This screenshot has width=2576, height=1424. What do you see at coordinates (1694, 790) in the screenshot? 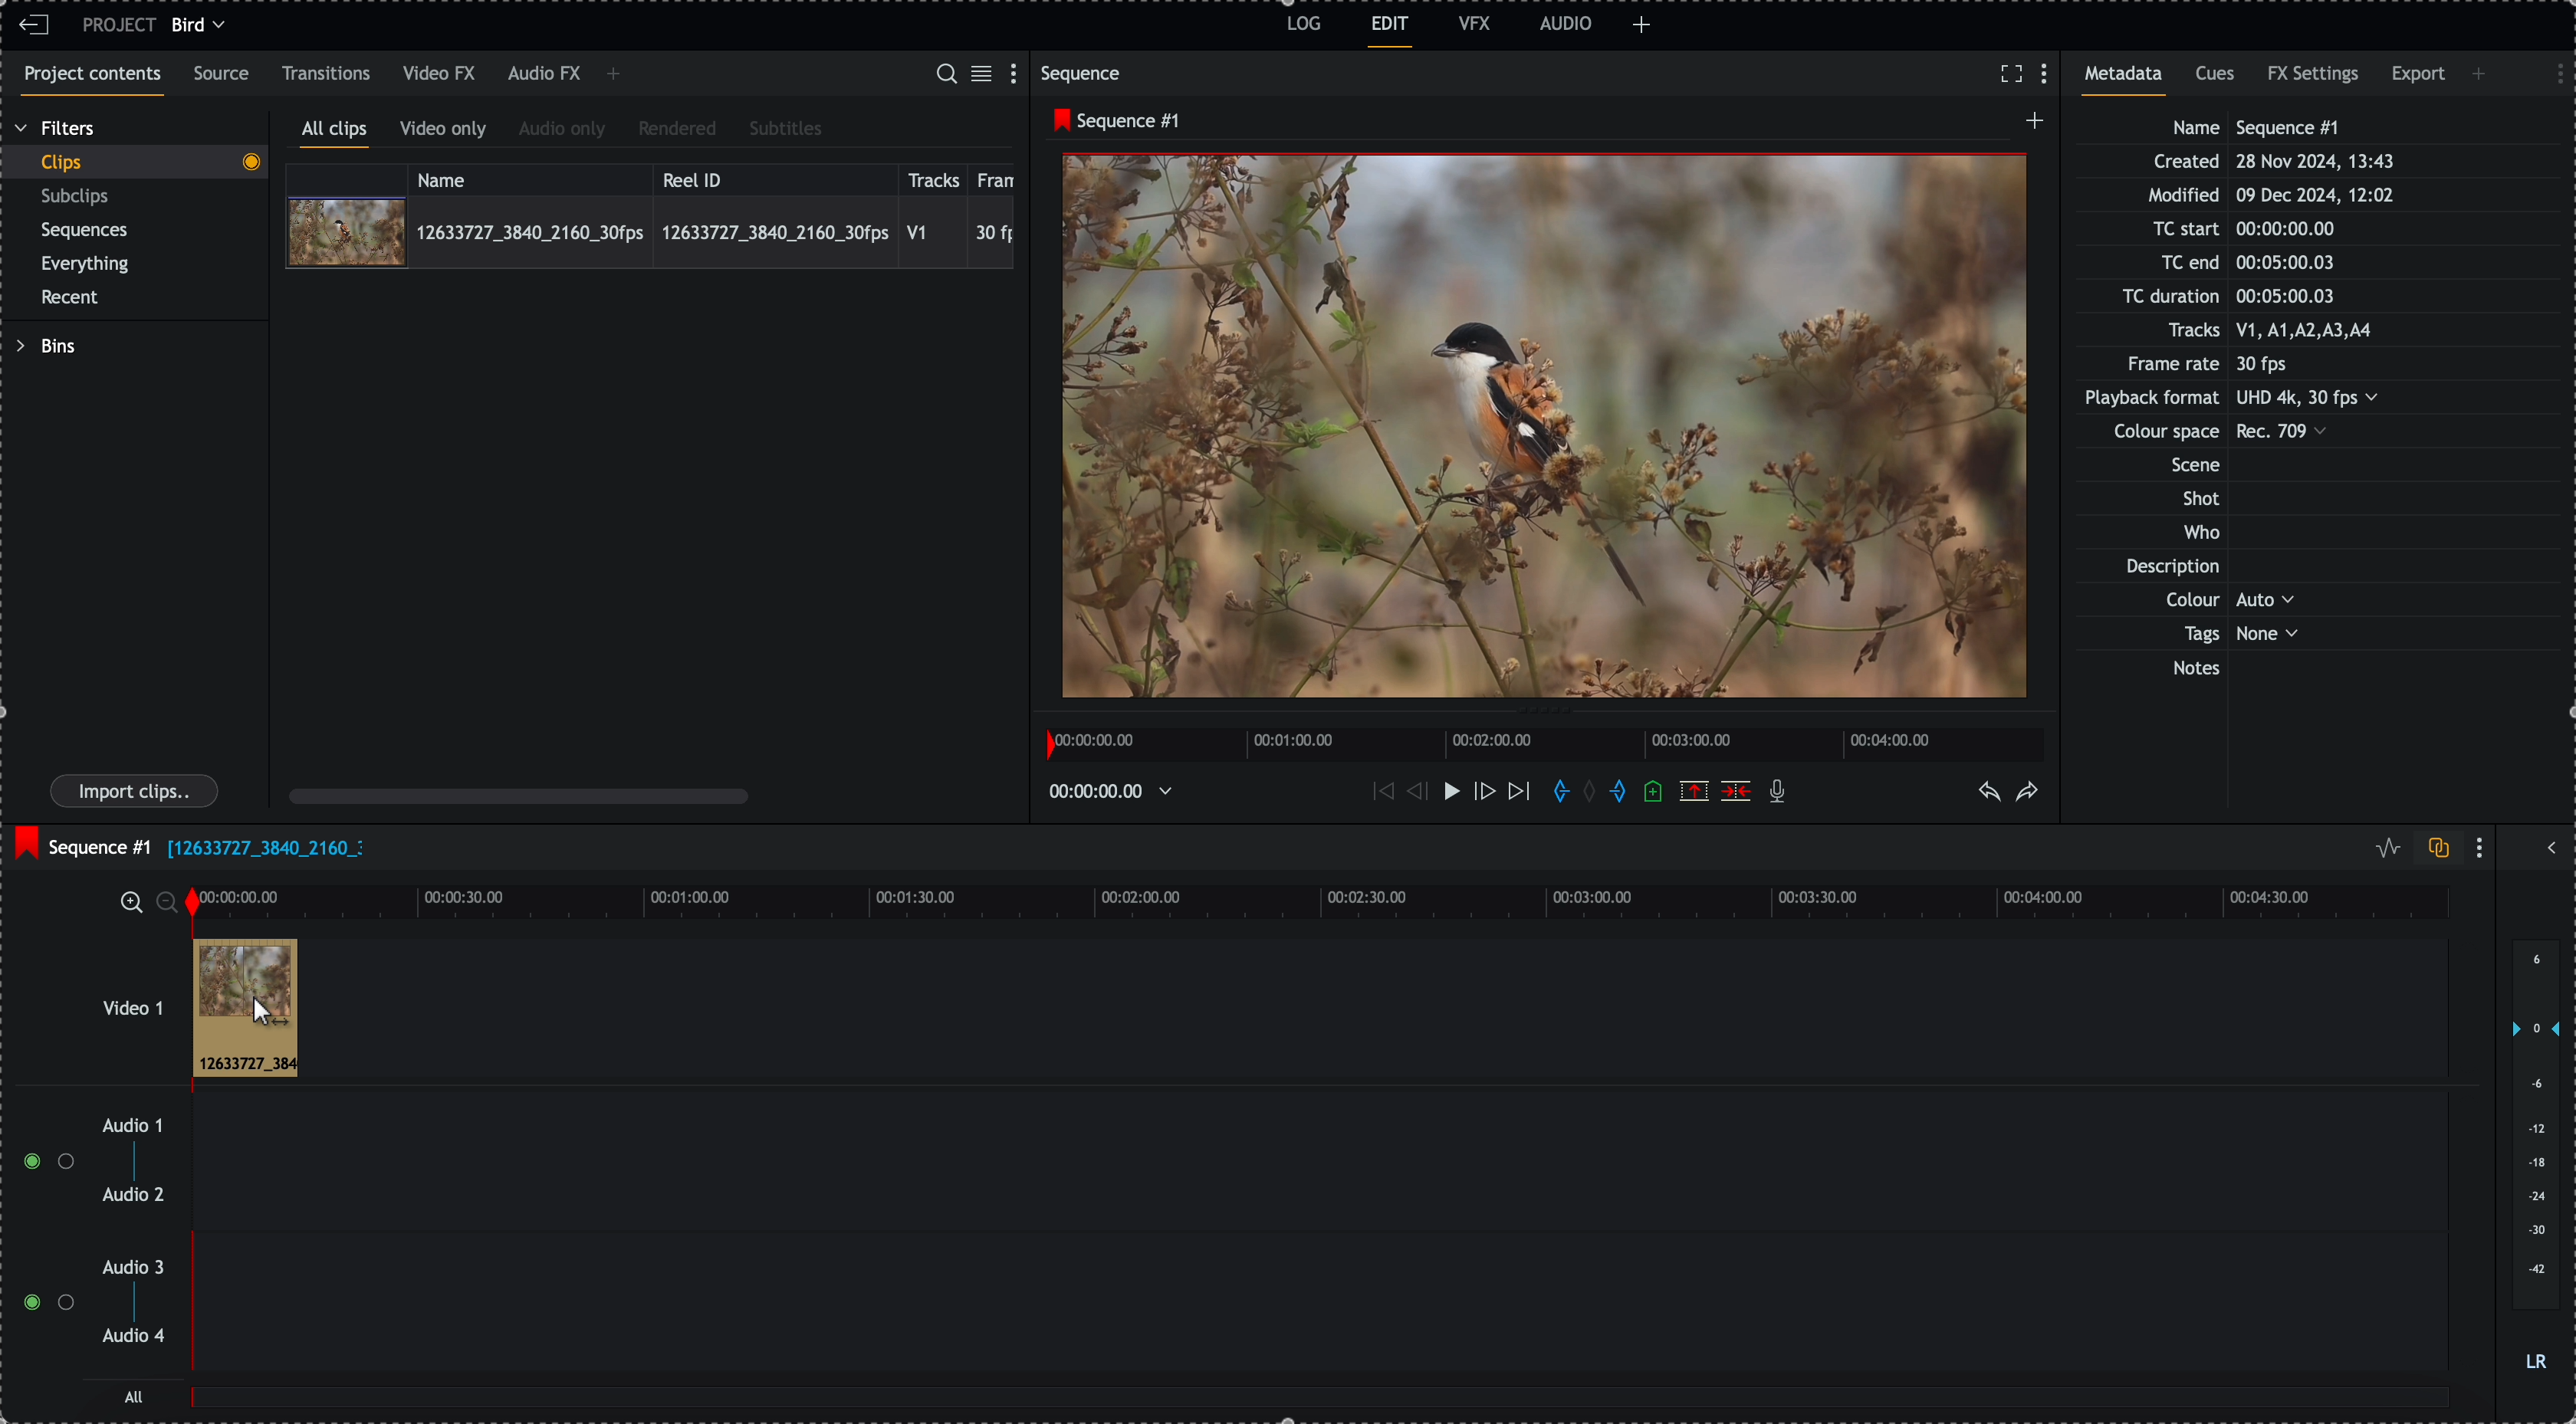
I see `remove the marked section` at bounding box center [1694, 790].